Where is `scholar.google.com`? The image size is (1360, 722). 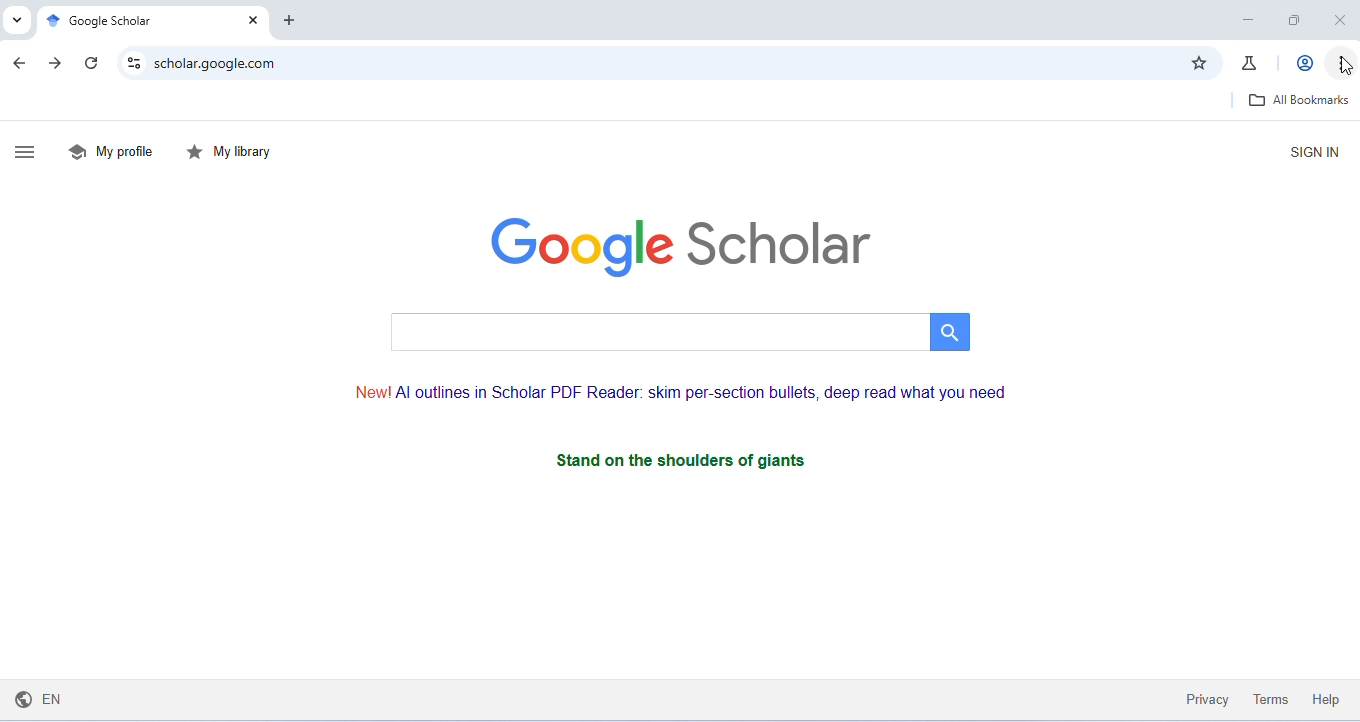
scholar.google.com is located at coordinates (220, 65).